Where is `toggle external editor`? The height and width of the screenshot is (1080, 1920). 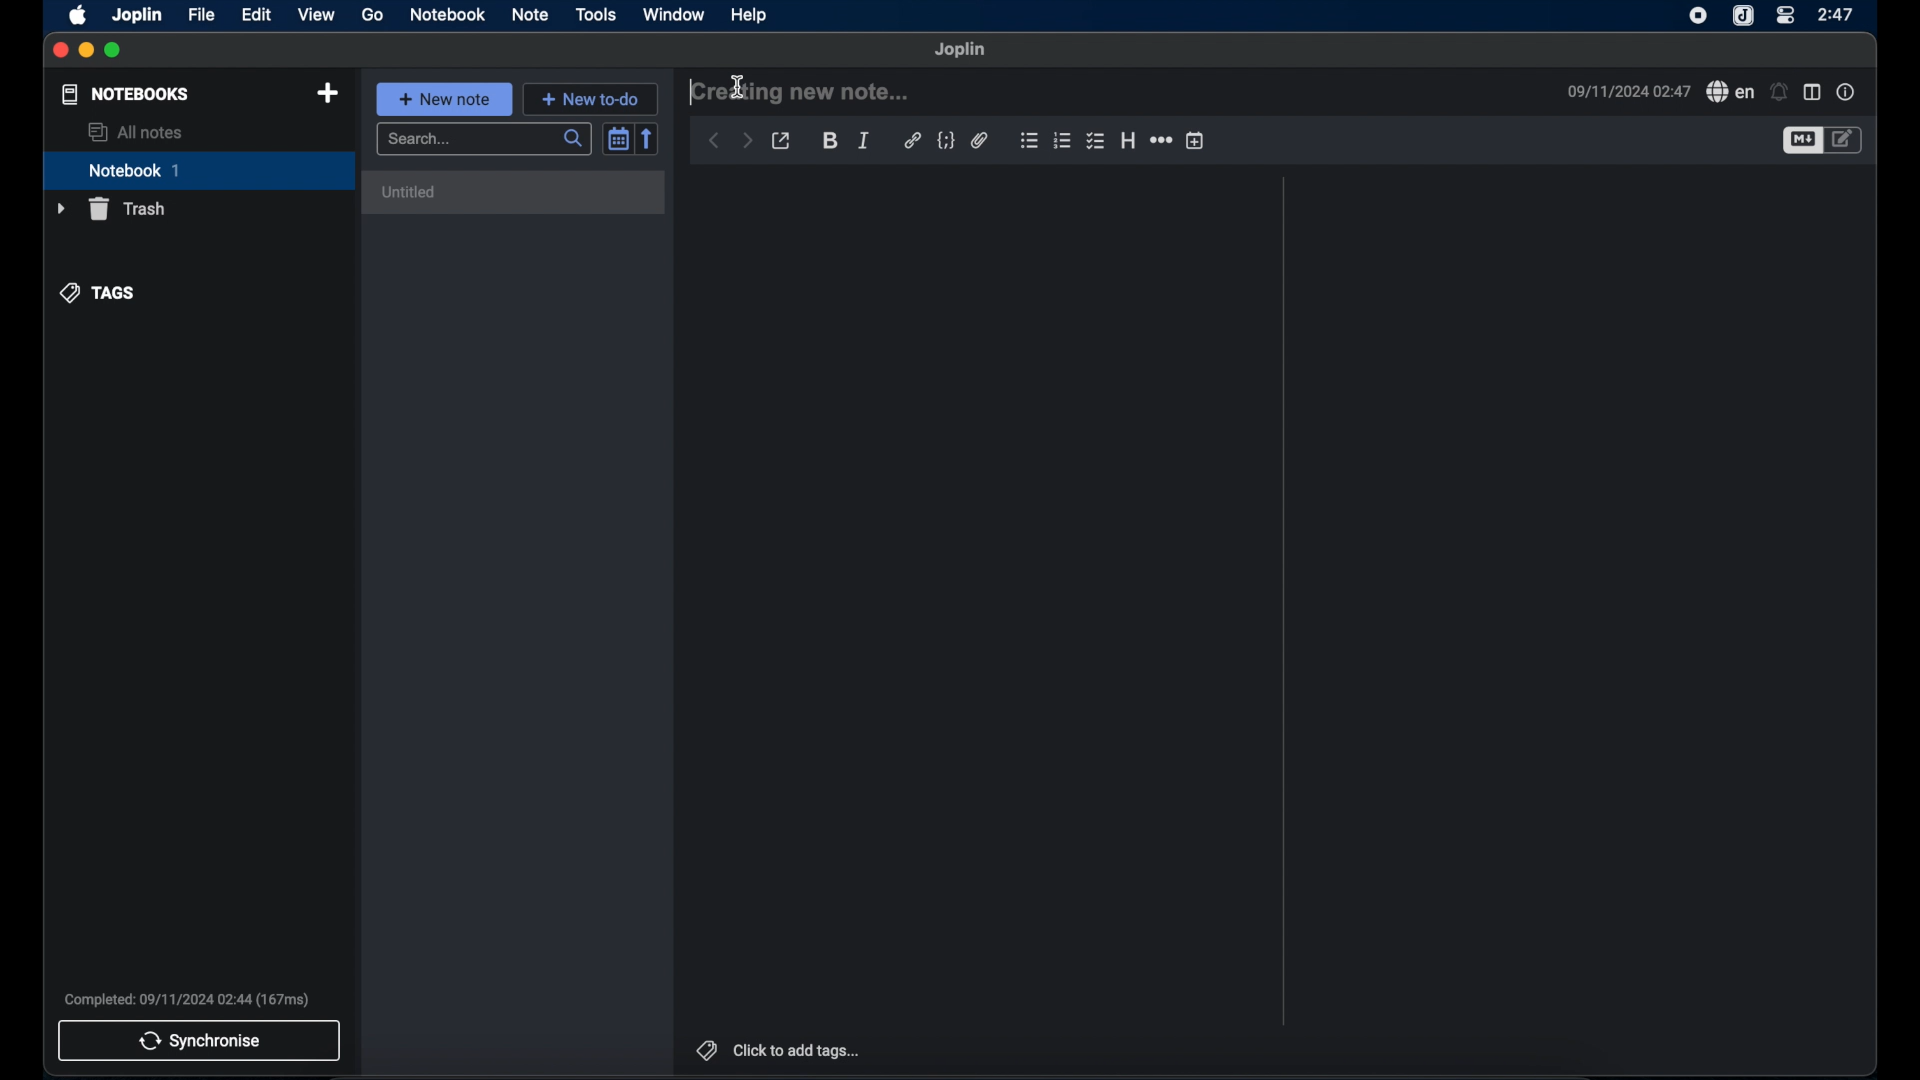 toggle external editor is located at coordinates (781, 142).